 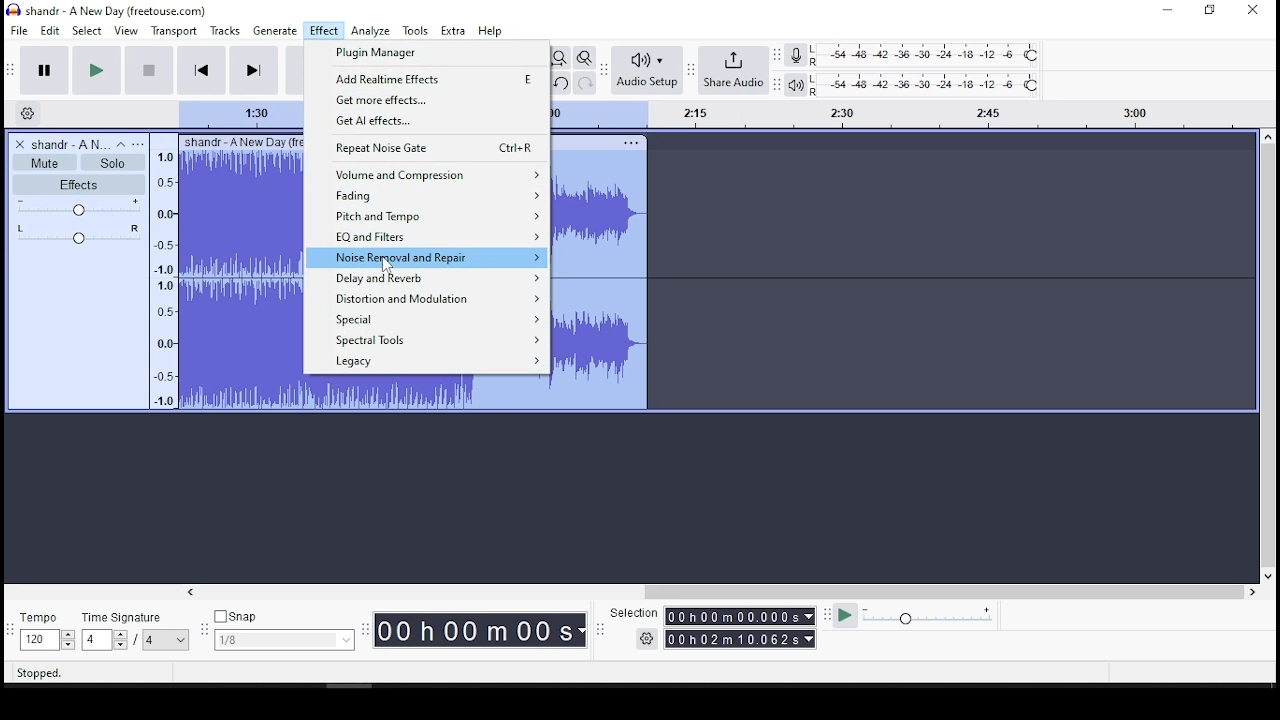 What do you see at coordinates (111, 163) in the screenshot?
I see `solo` at bounding box center [111, 163].